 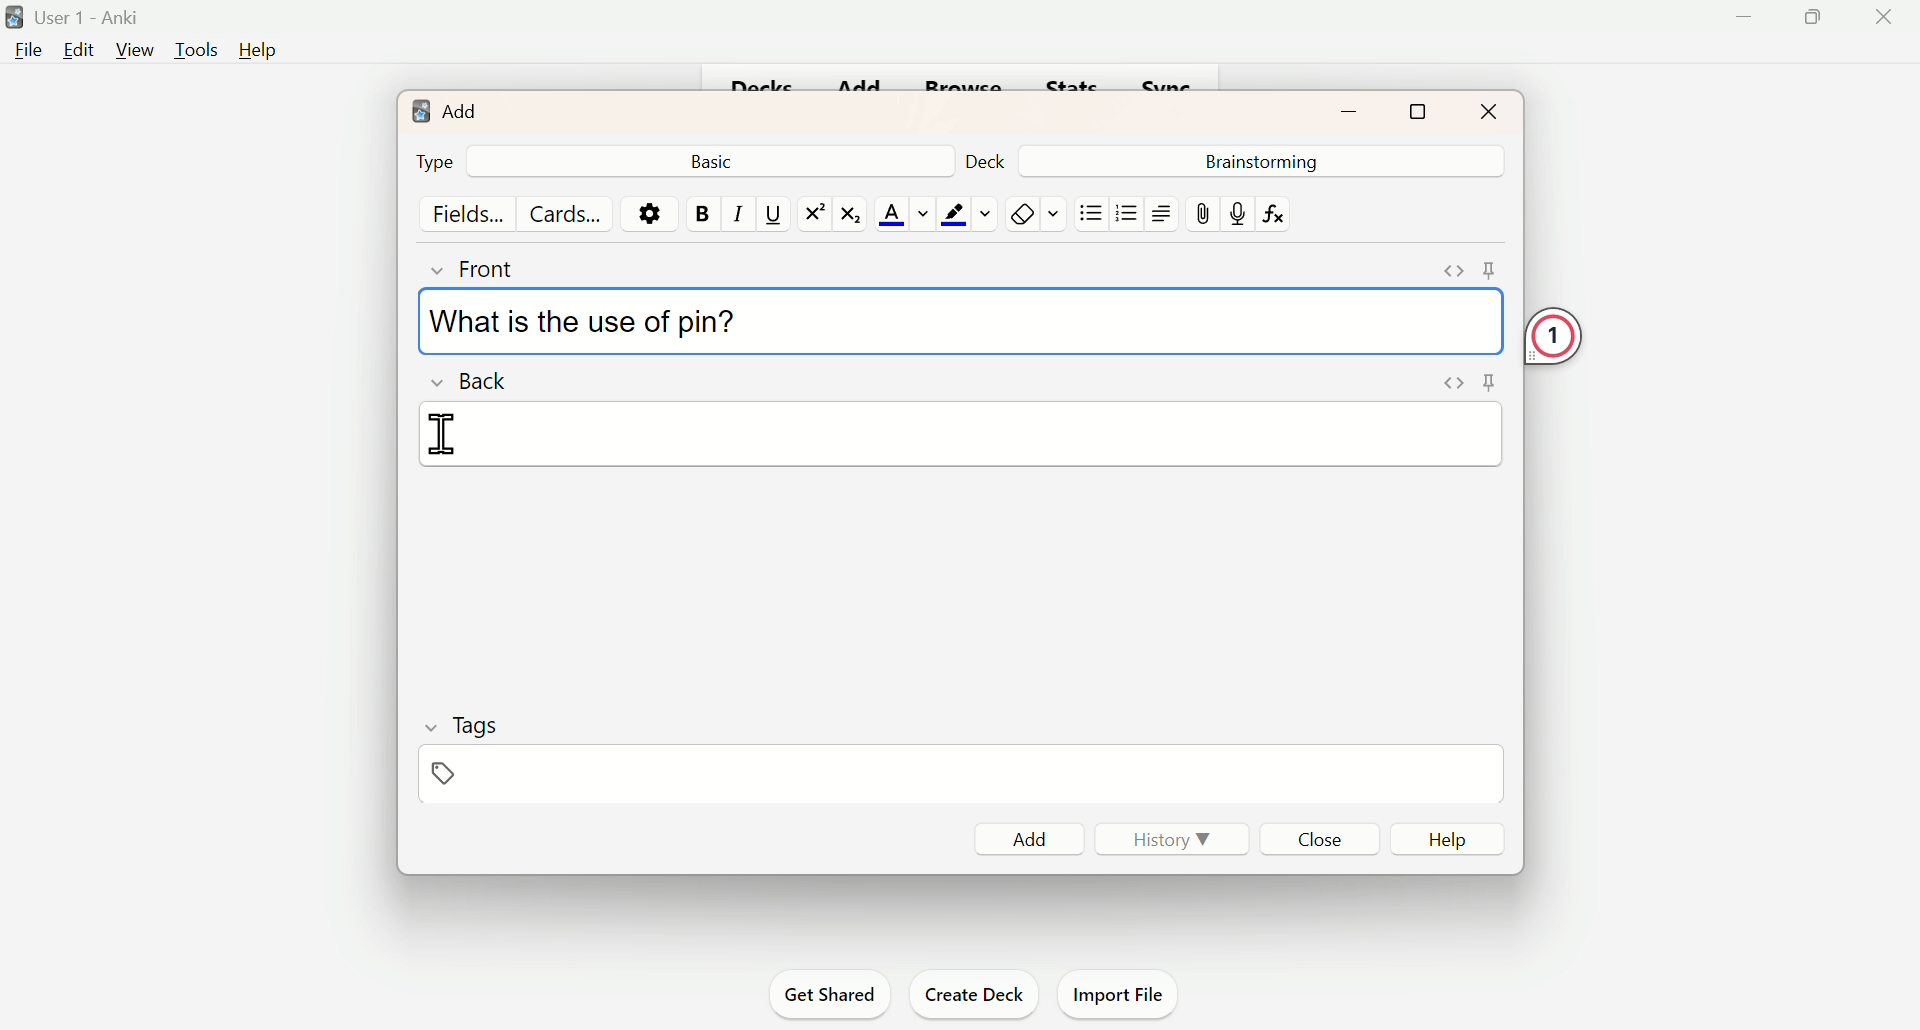 I want to click on Italiac, so click(x=736, y=212).